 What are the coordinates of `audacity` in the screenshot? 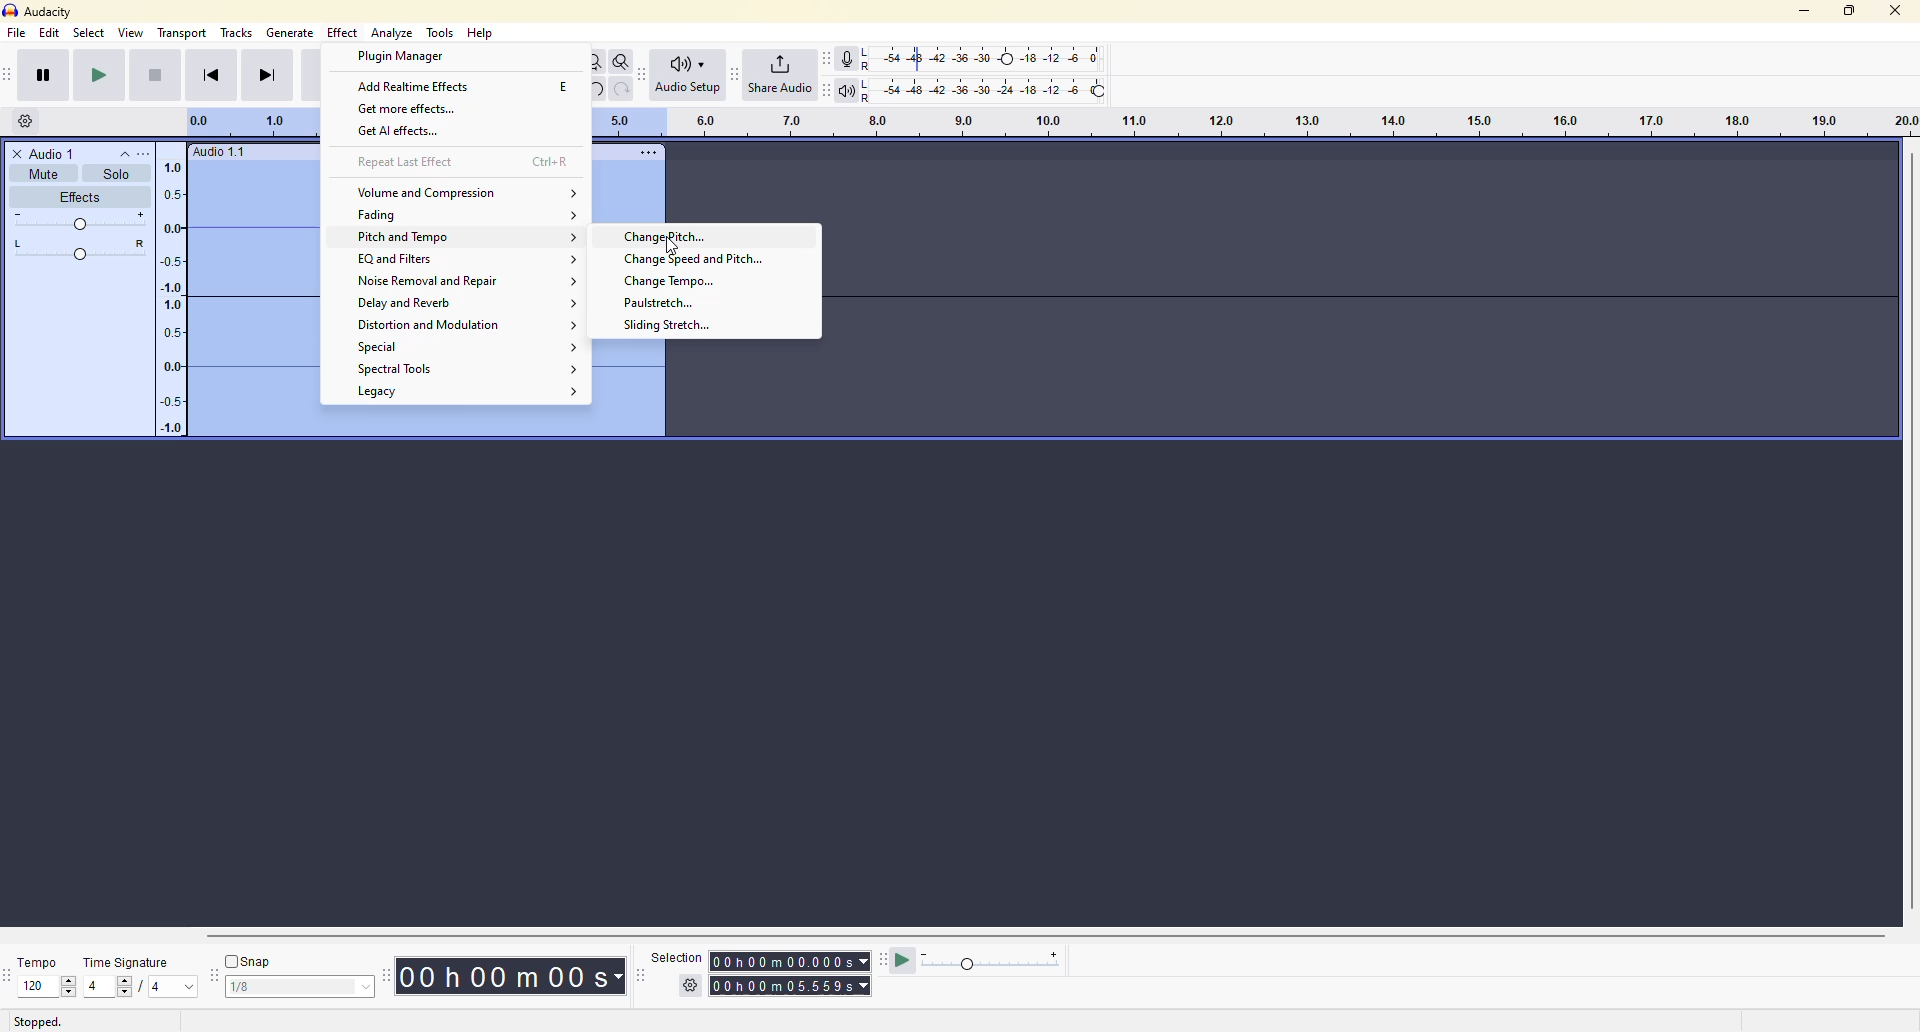 It's located at (37, 11).